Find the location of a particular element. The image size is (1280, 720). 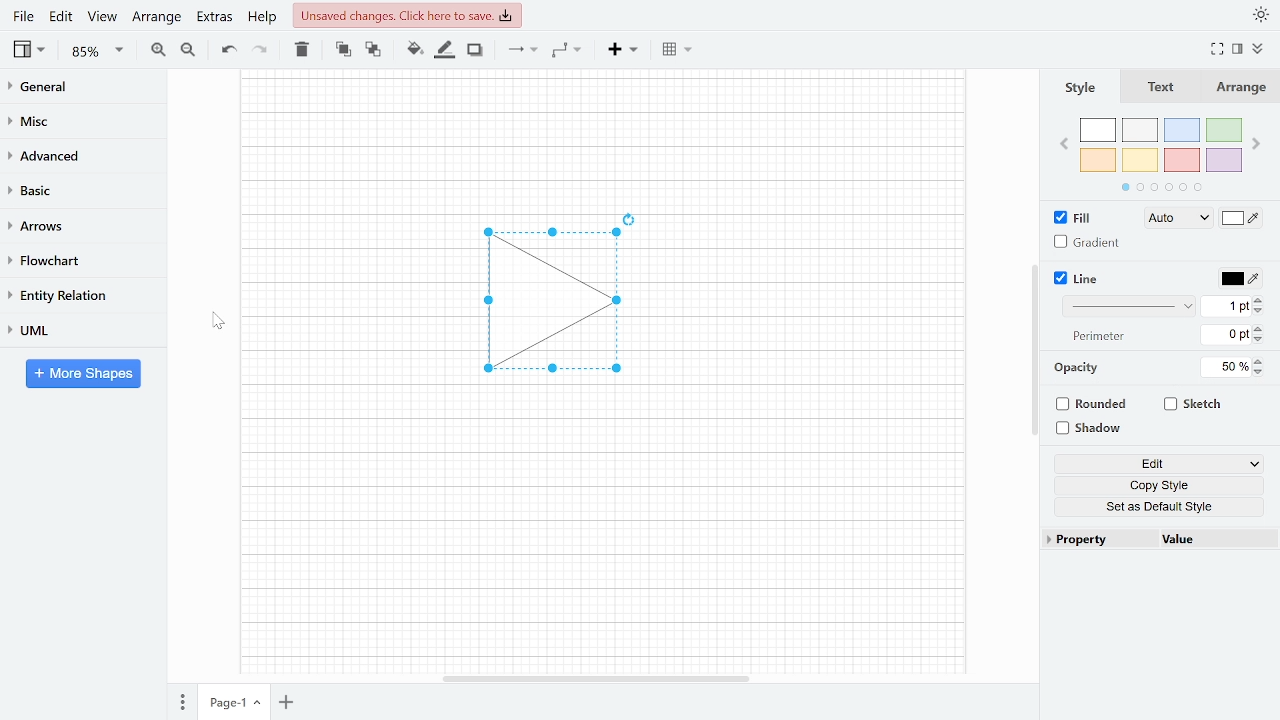

Fill style is located at coordinates (1174, 219).